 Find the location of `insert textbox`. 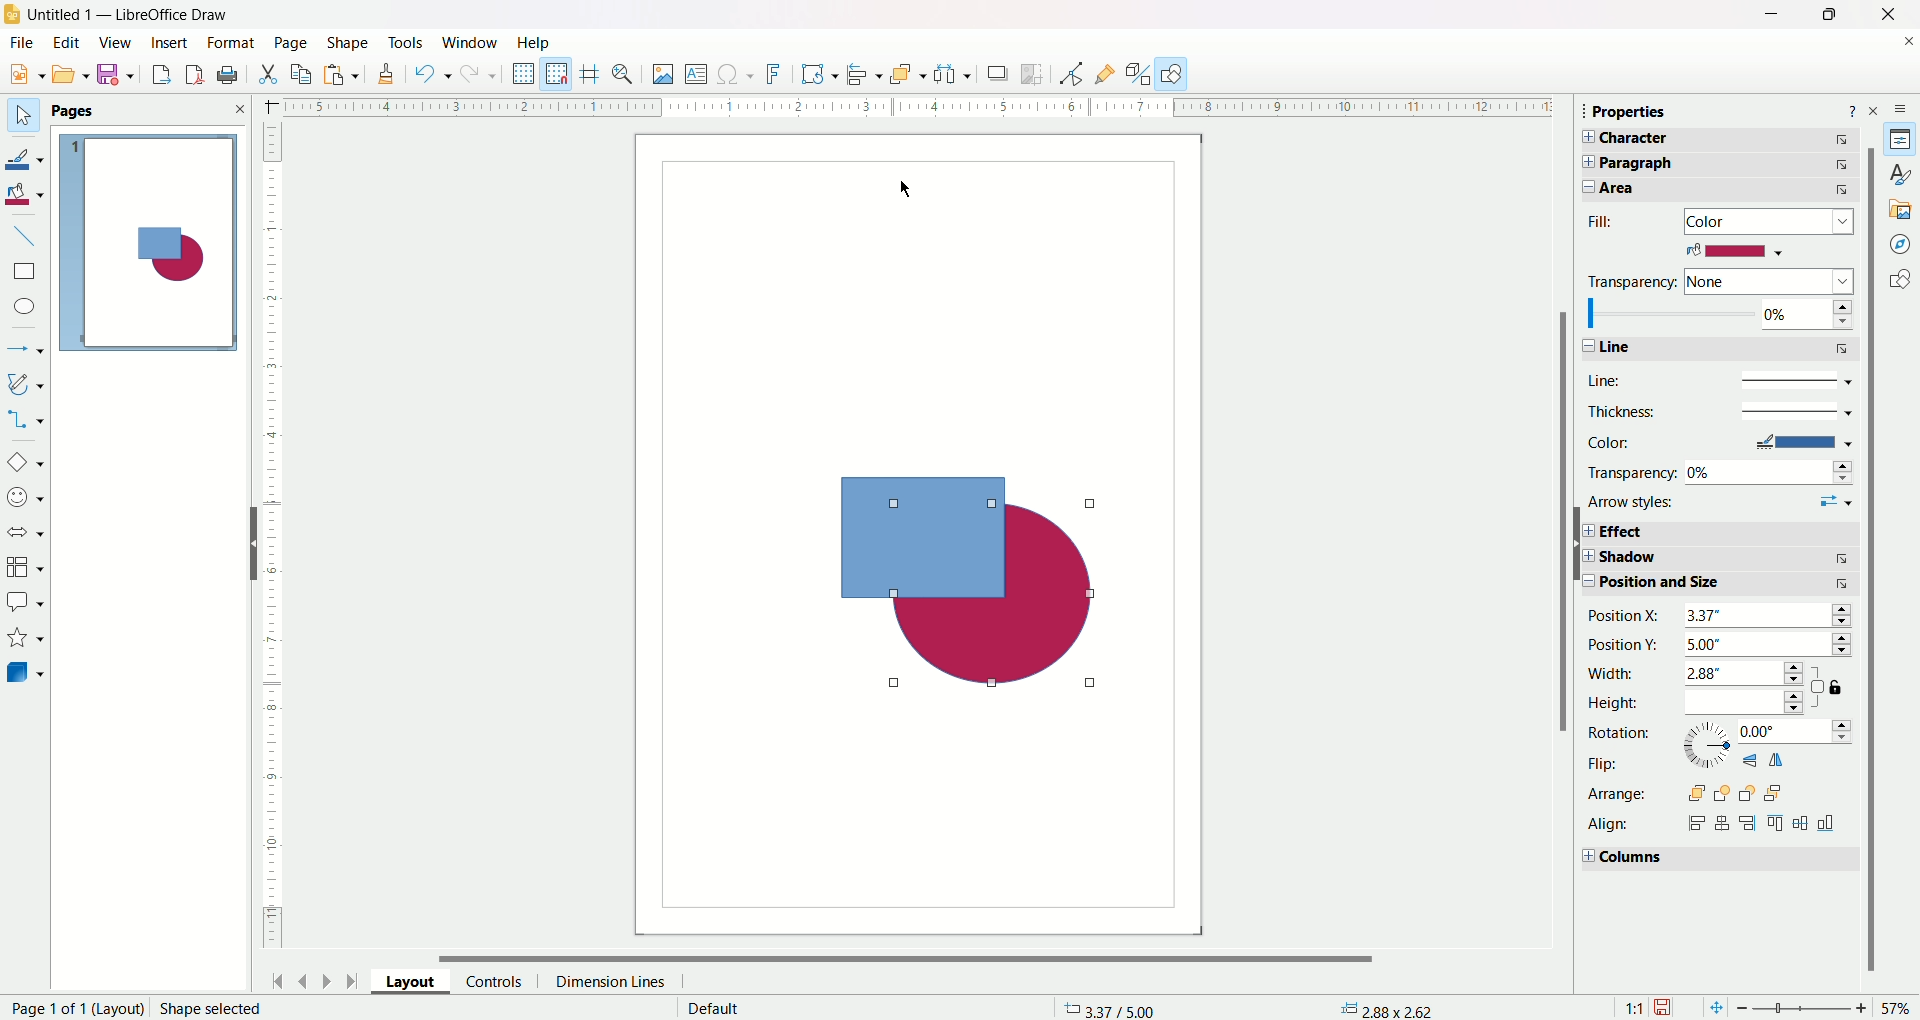

insert textbox is located at coordinates (695, 74).